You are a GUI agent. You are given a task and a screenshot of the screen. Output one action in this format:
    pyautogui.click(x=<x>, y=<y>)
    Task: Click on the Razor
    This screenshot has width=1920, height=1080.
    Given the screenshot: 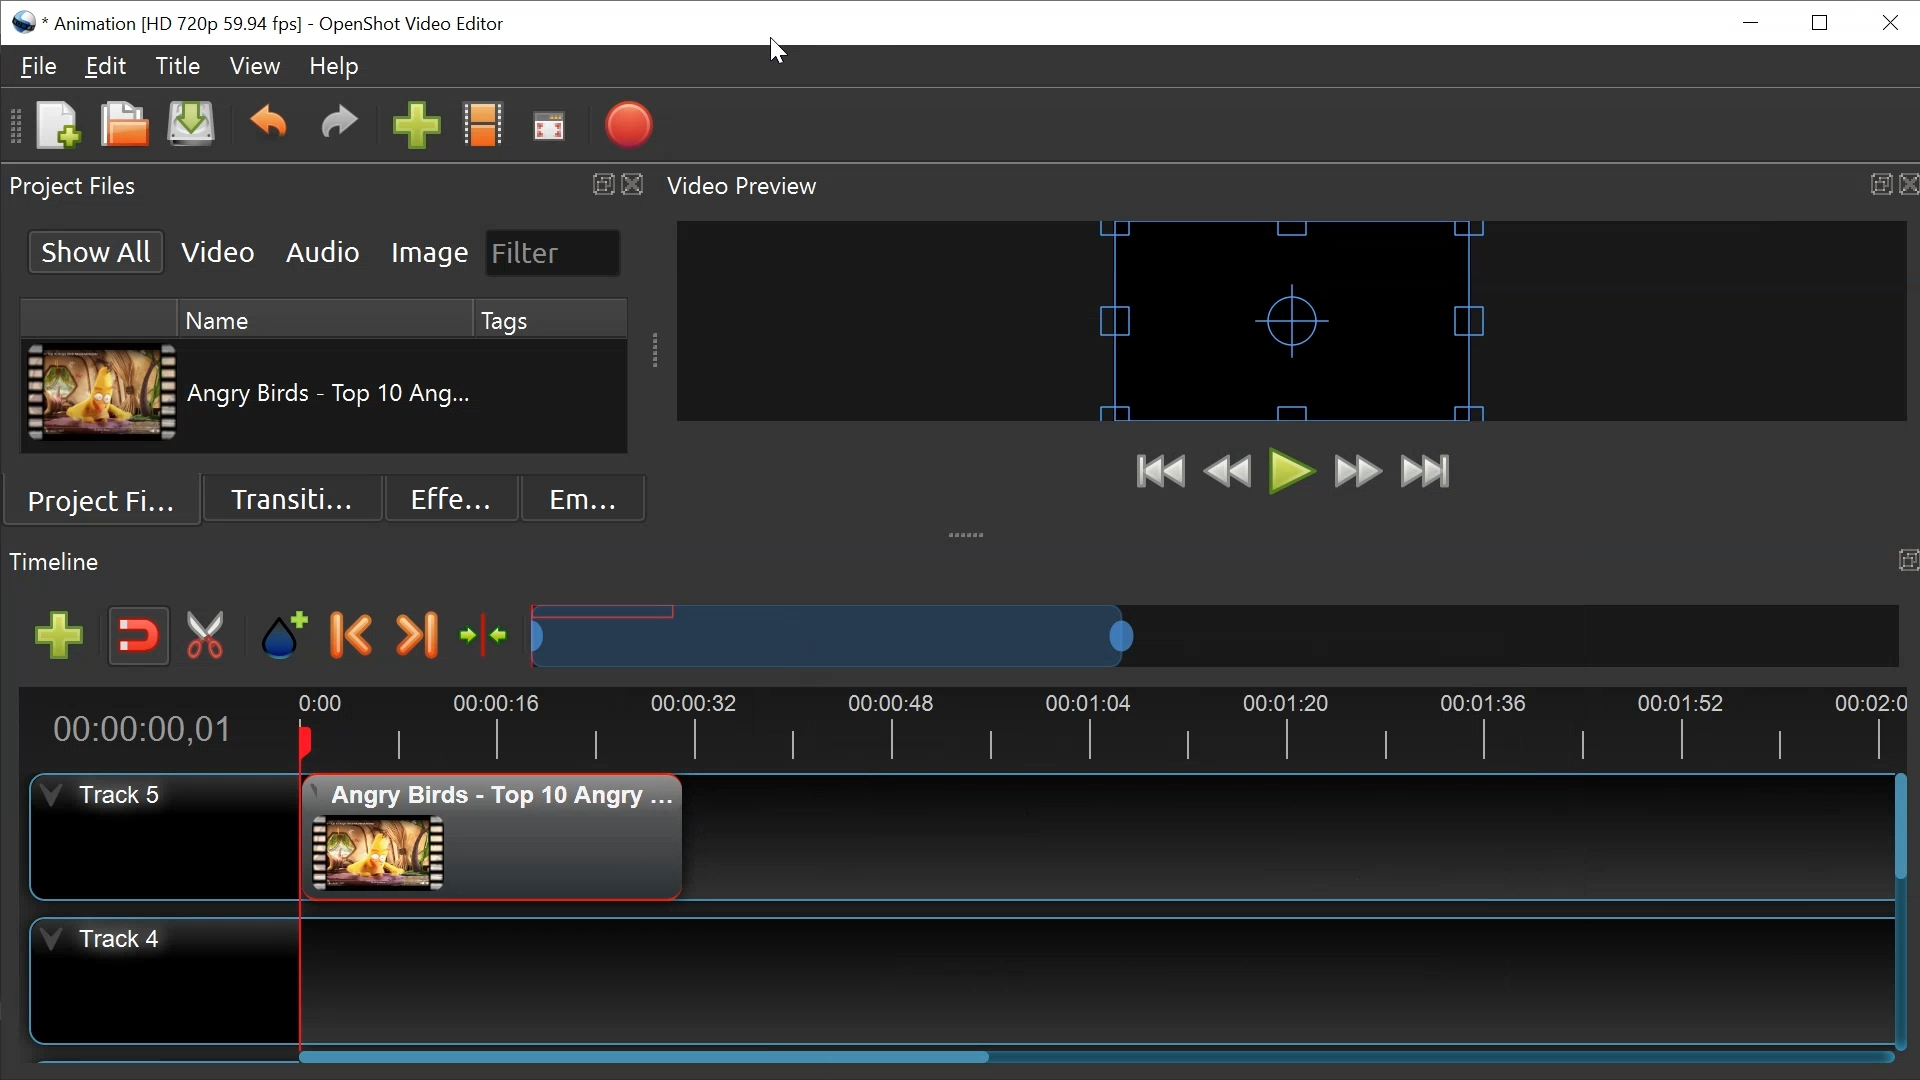 What is the action you would take?
    pyautogui.click(x=208, y=634)
    